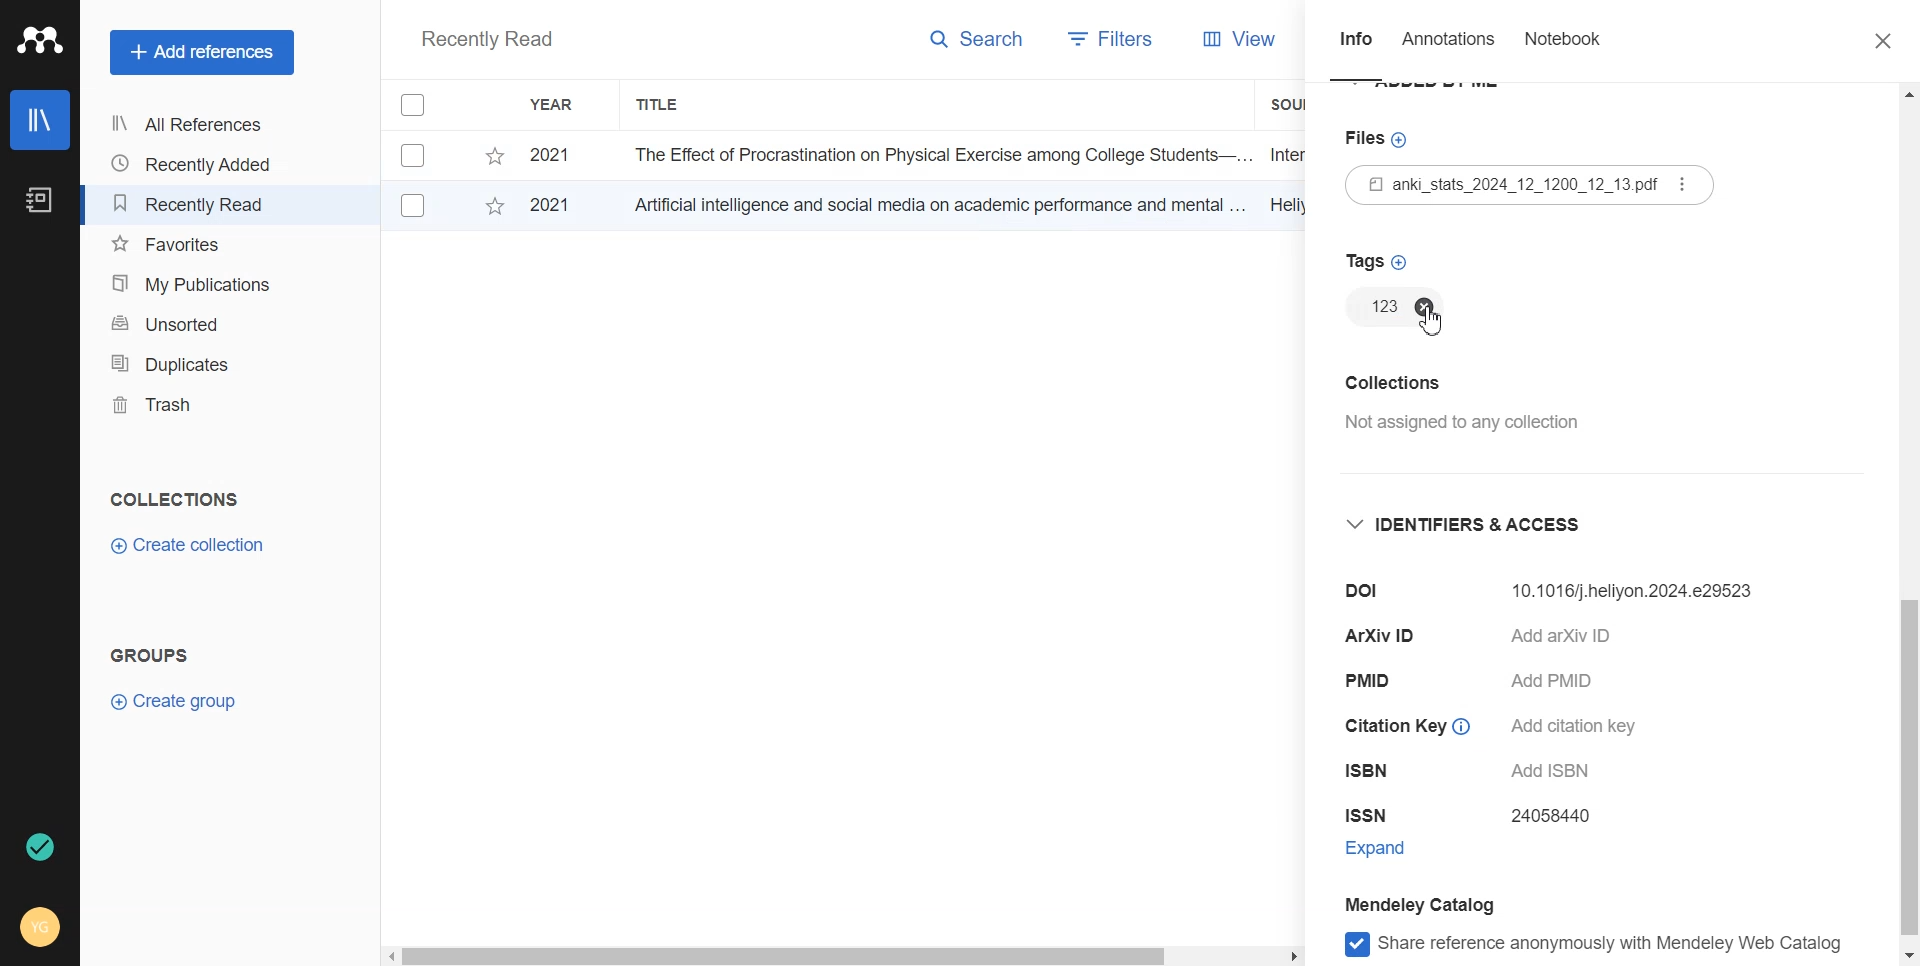 The width and height of the screenshot is (1920, 966). What do you see at coordinates (195, 204) in the screenshot?
I see `Recently Read` at bounding box center [195, 204].